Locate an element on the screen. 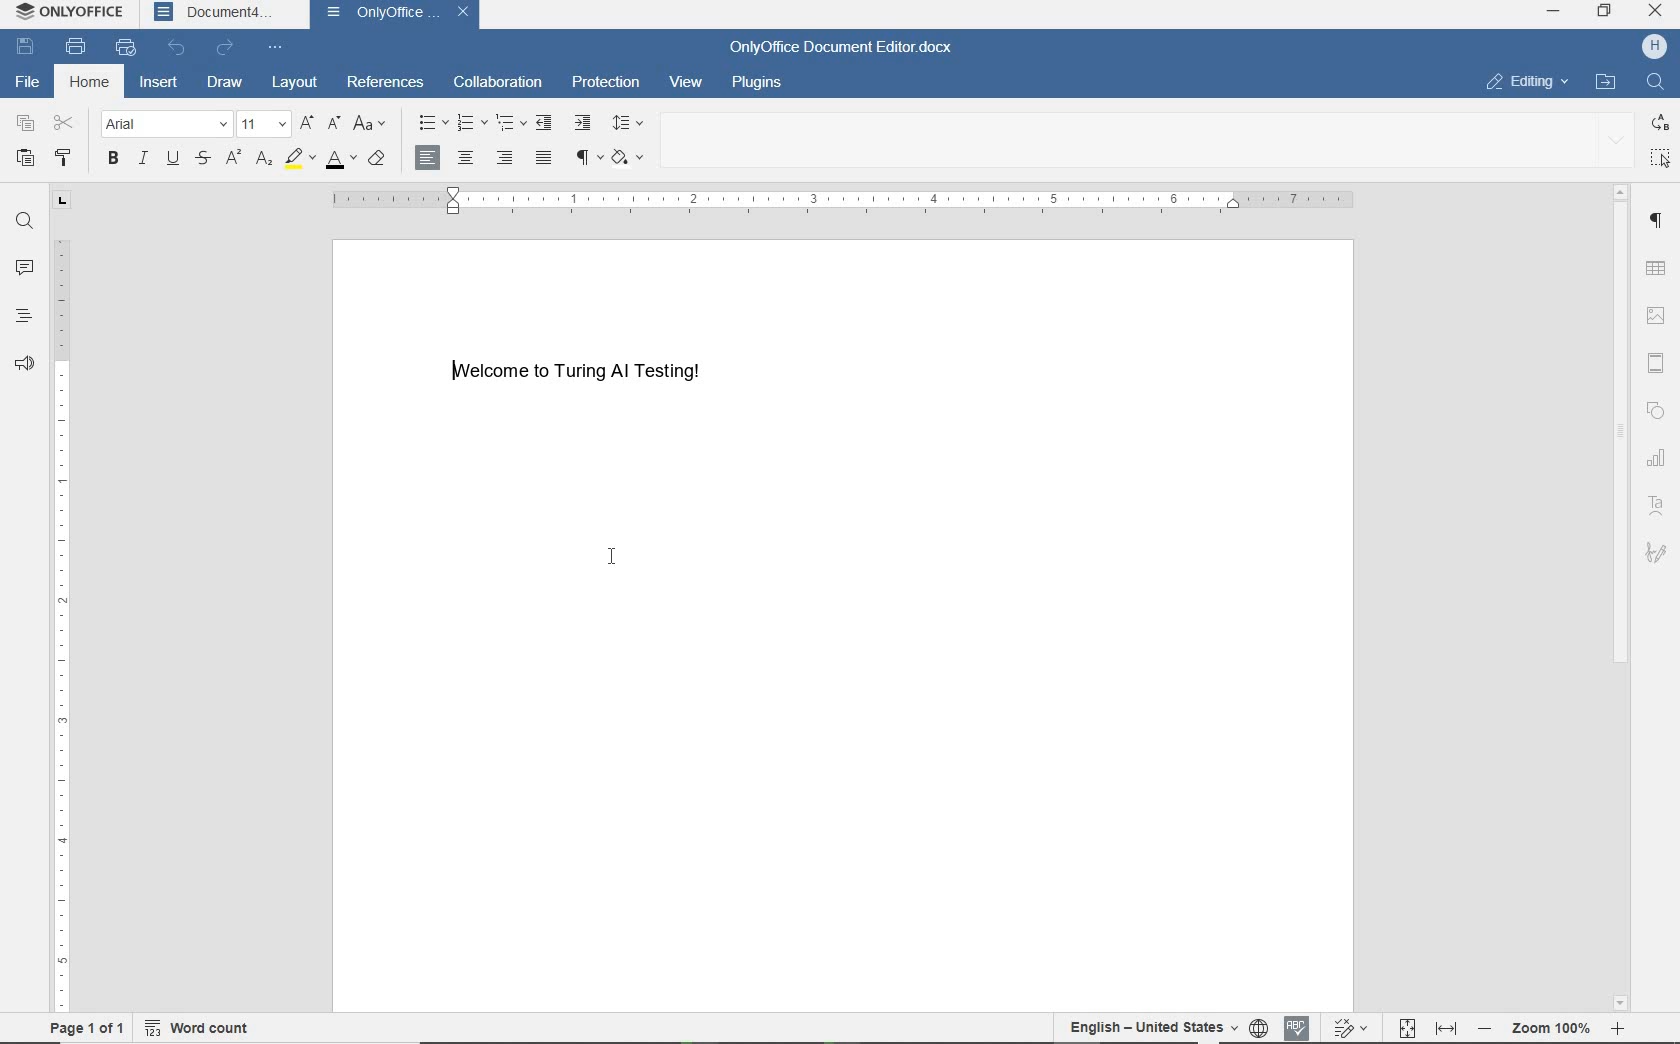 The image size is (1680, 1044). print file is located at coordinates (77, 48).